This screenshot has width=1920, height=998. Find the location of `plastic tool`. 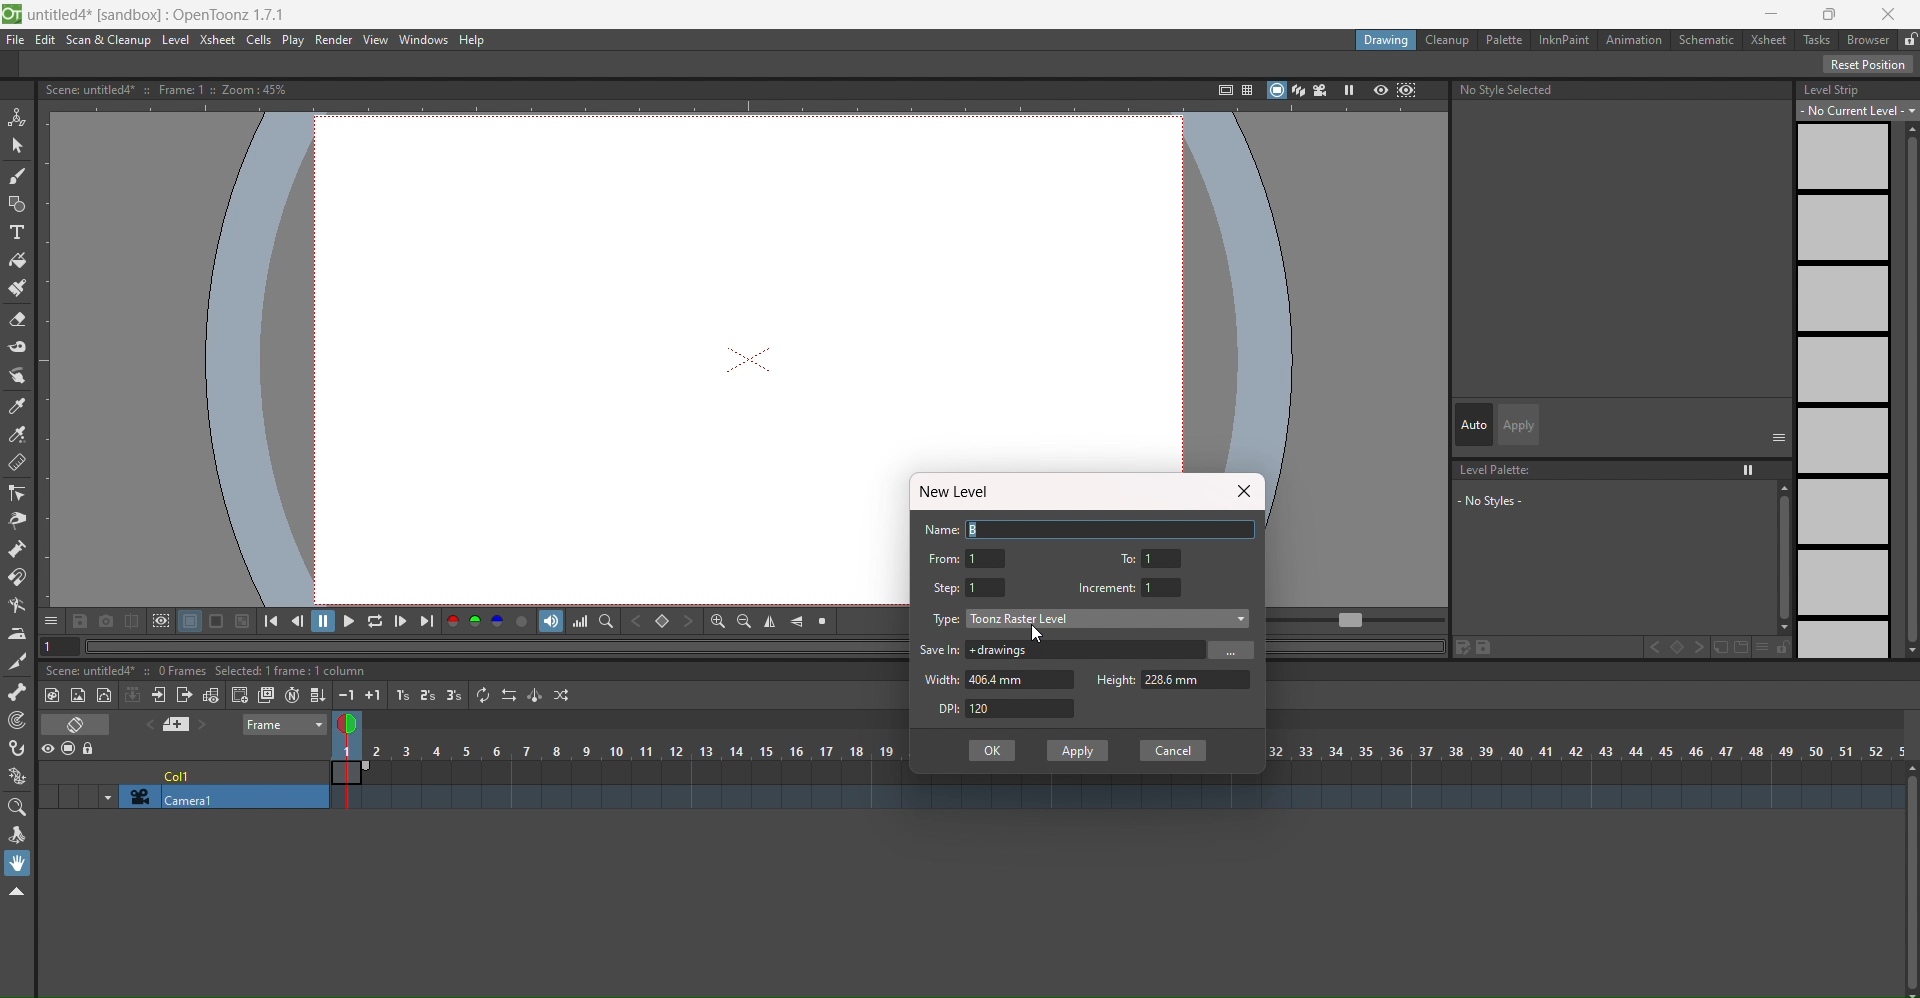

plastic tool is located at coordinates (16, 777).